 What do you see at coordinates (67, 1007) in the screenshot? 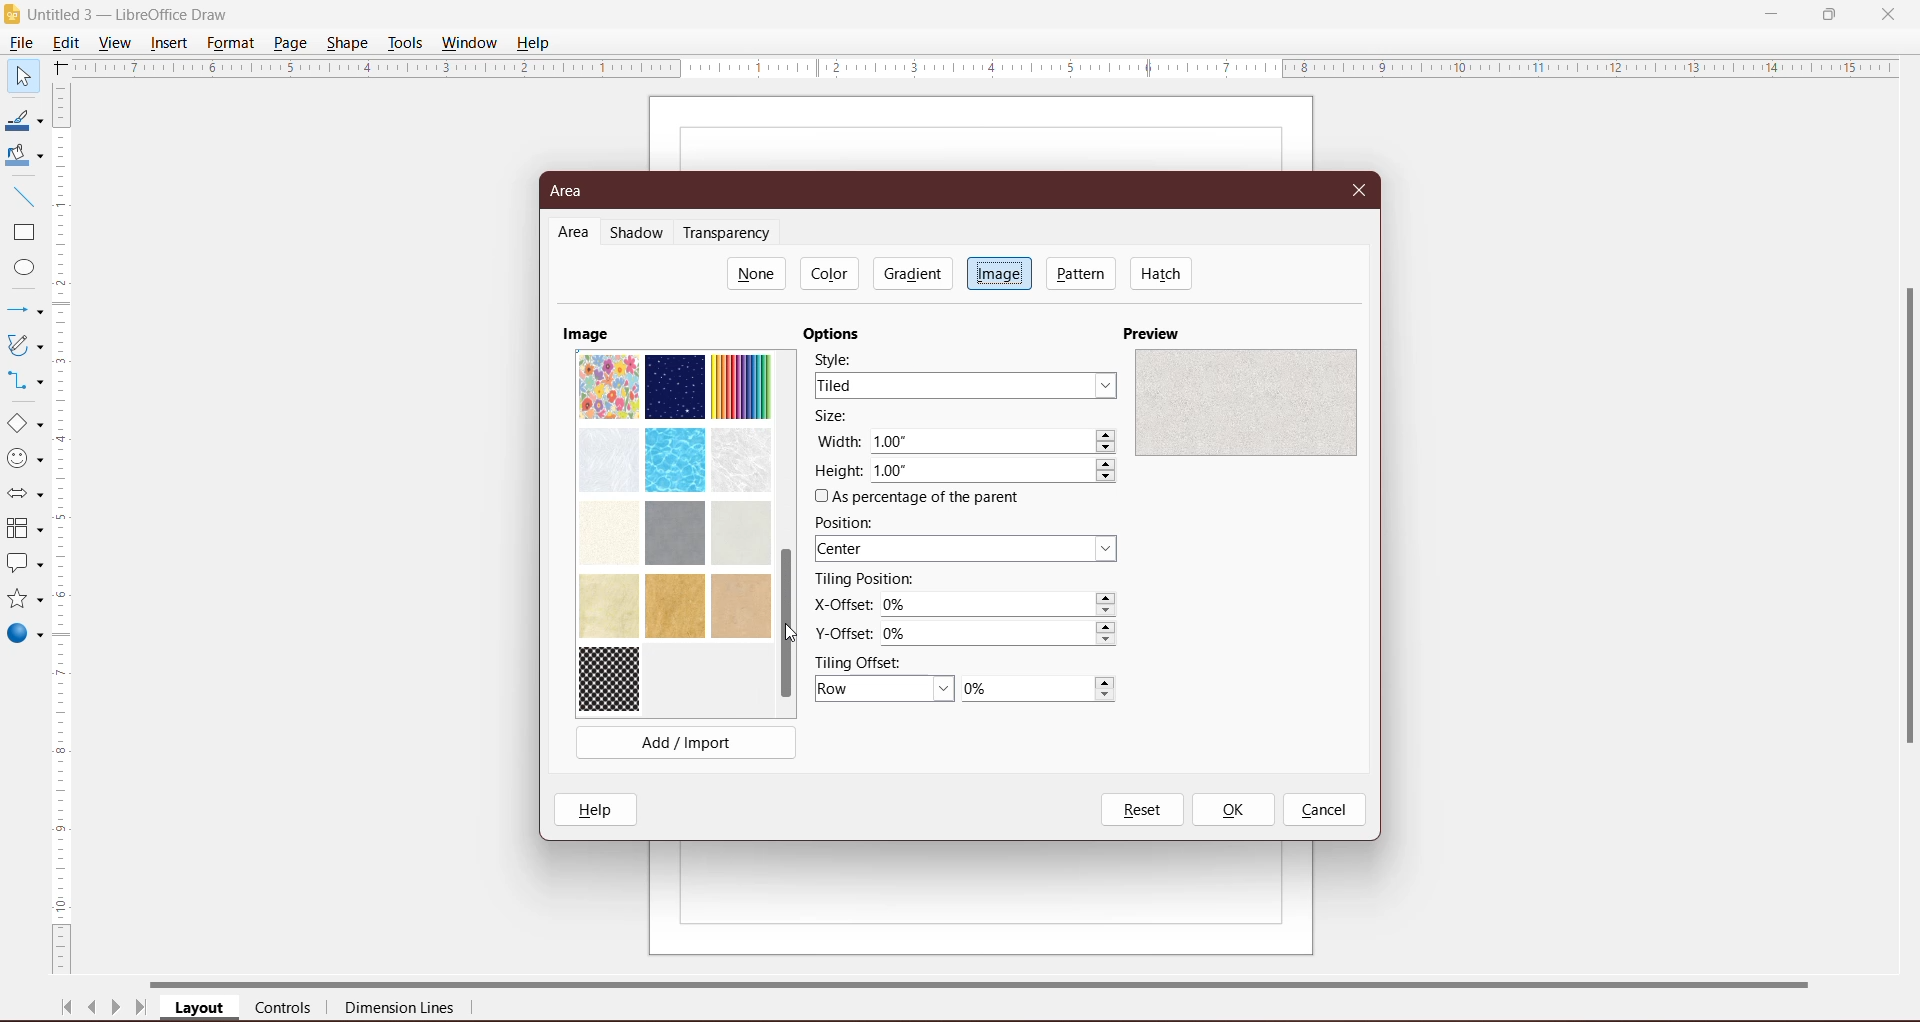
I see `Scroll to first page` at bounding box center [67, 1007].